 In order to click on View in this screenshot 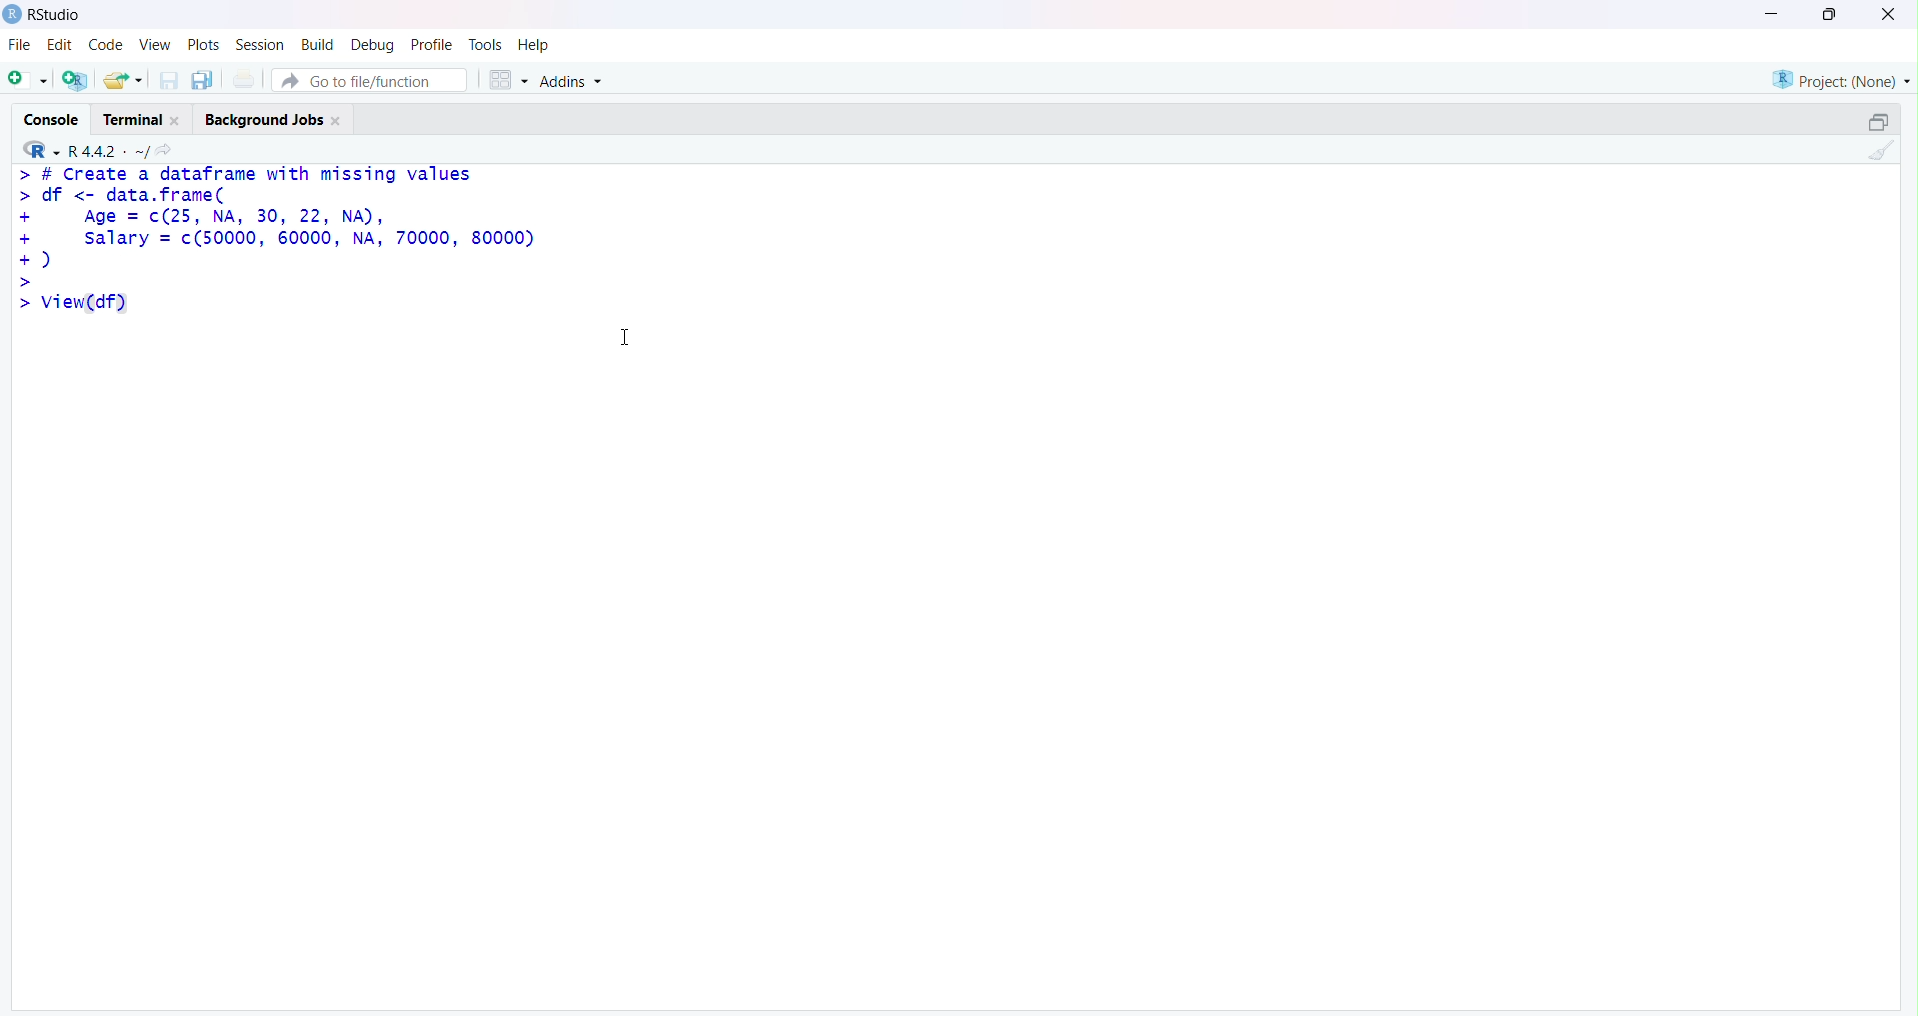, I will do `click(153, 46)`.